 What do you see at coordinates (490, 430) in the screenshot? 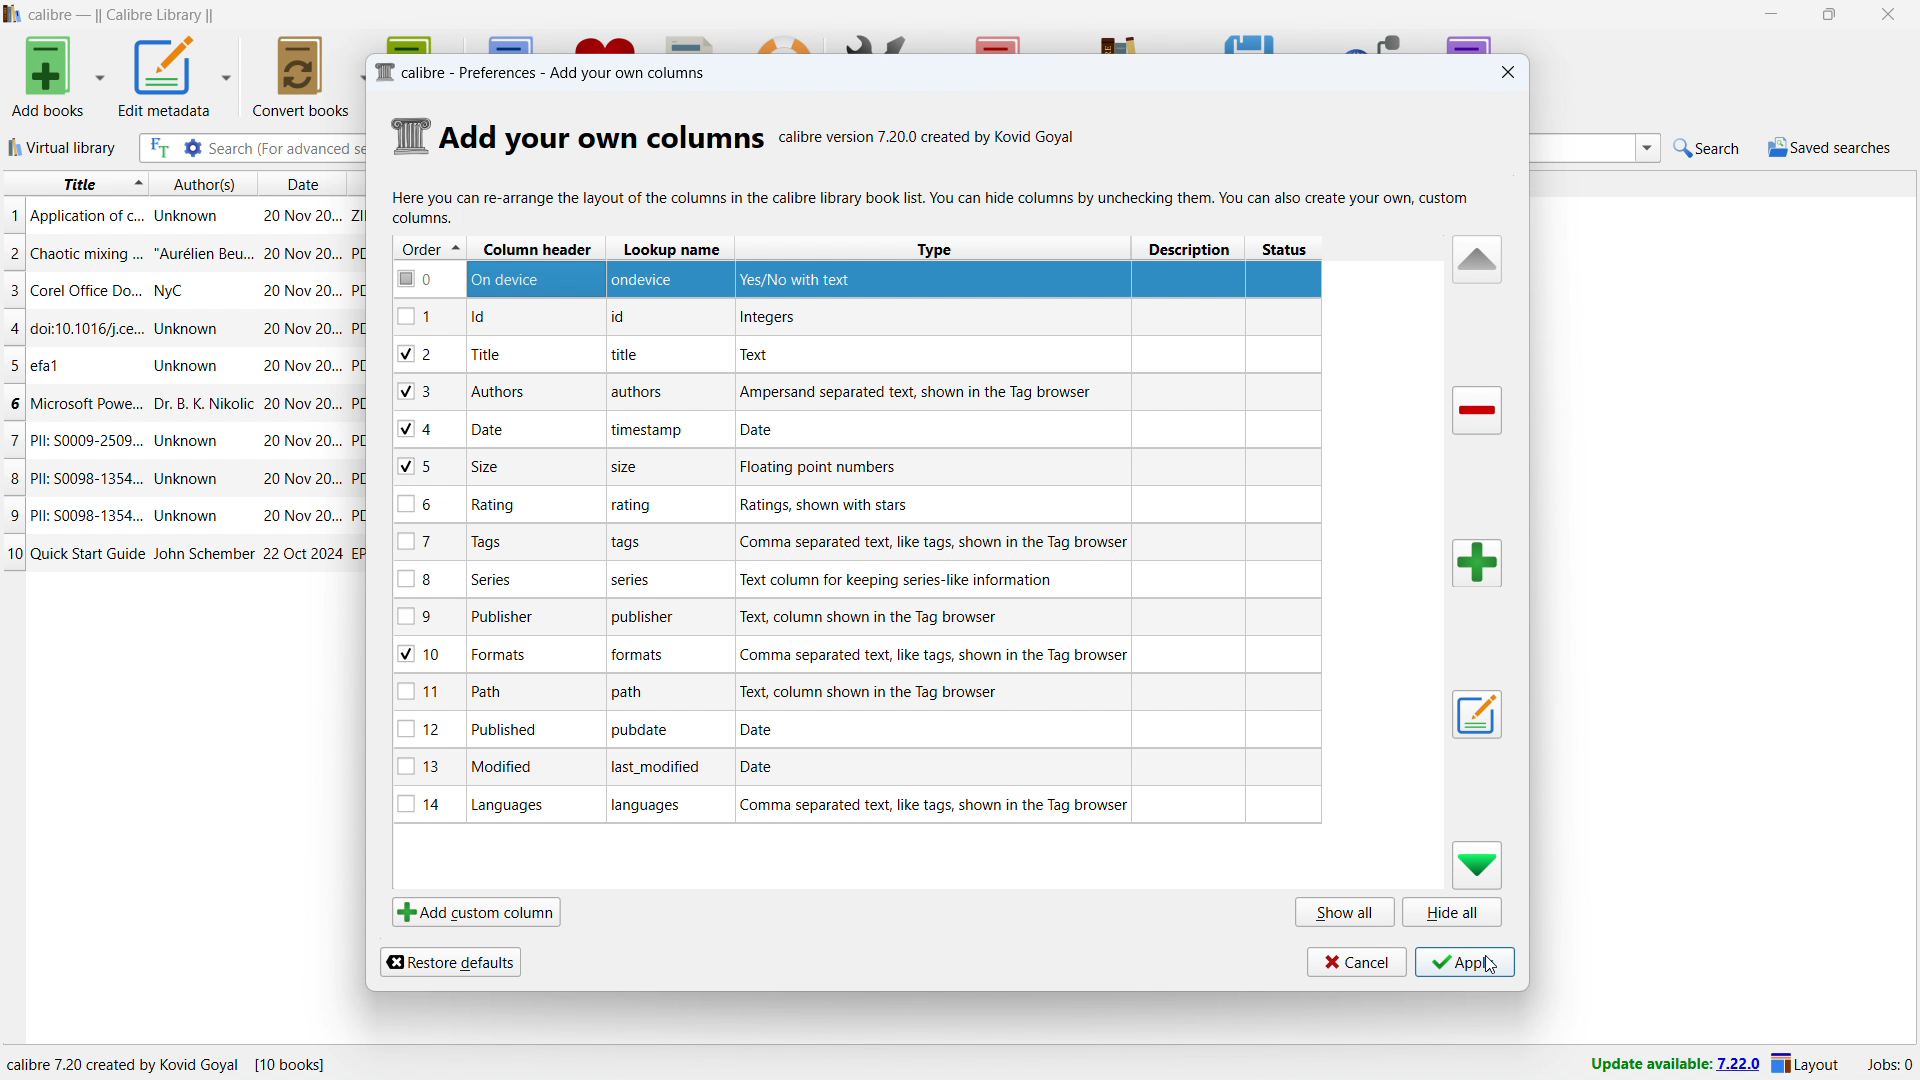
I see `date` at bounding box center [490, 430].